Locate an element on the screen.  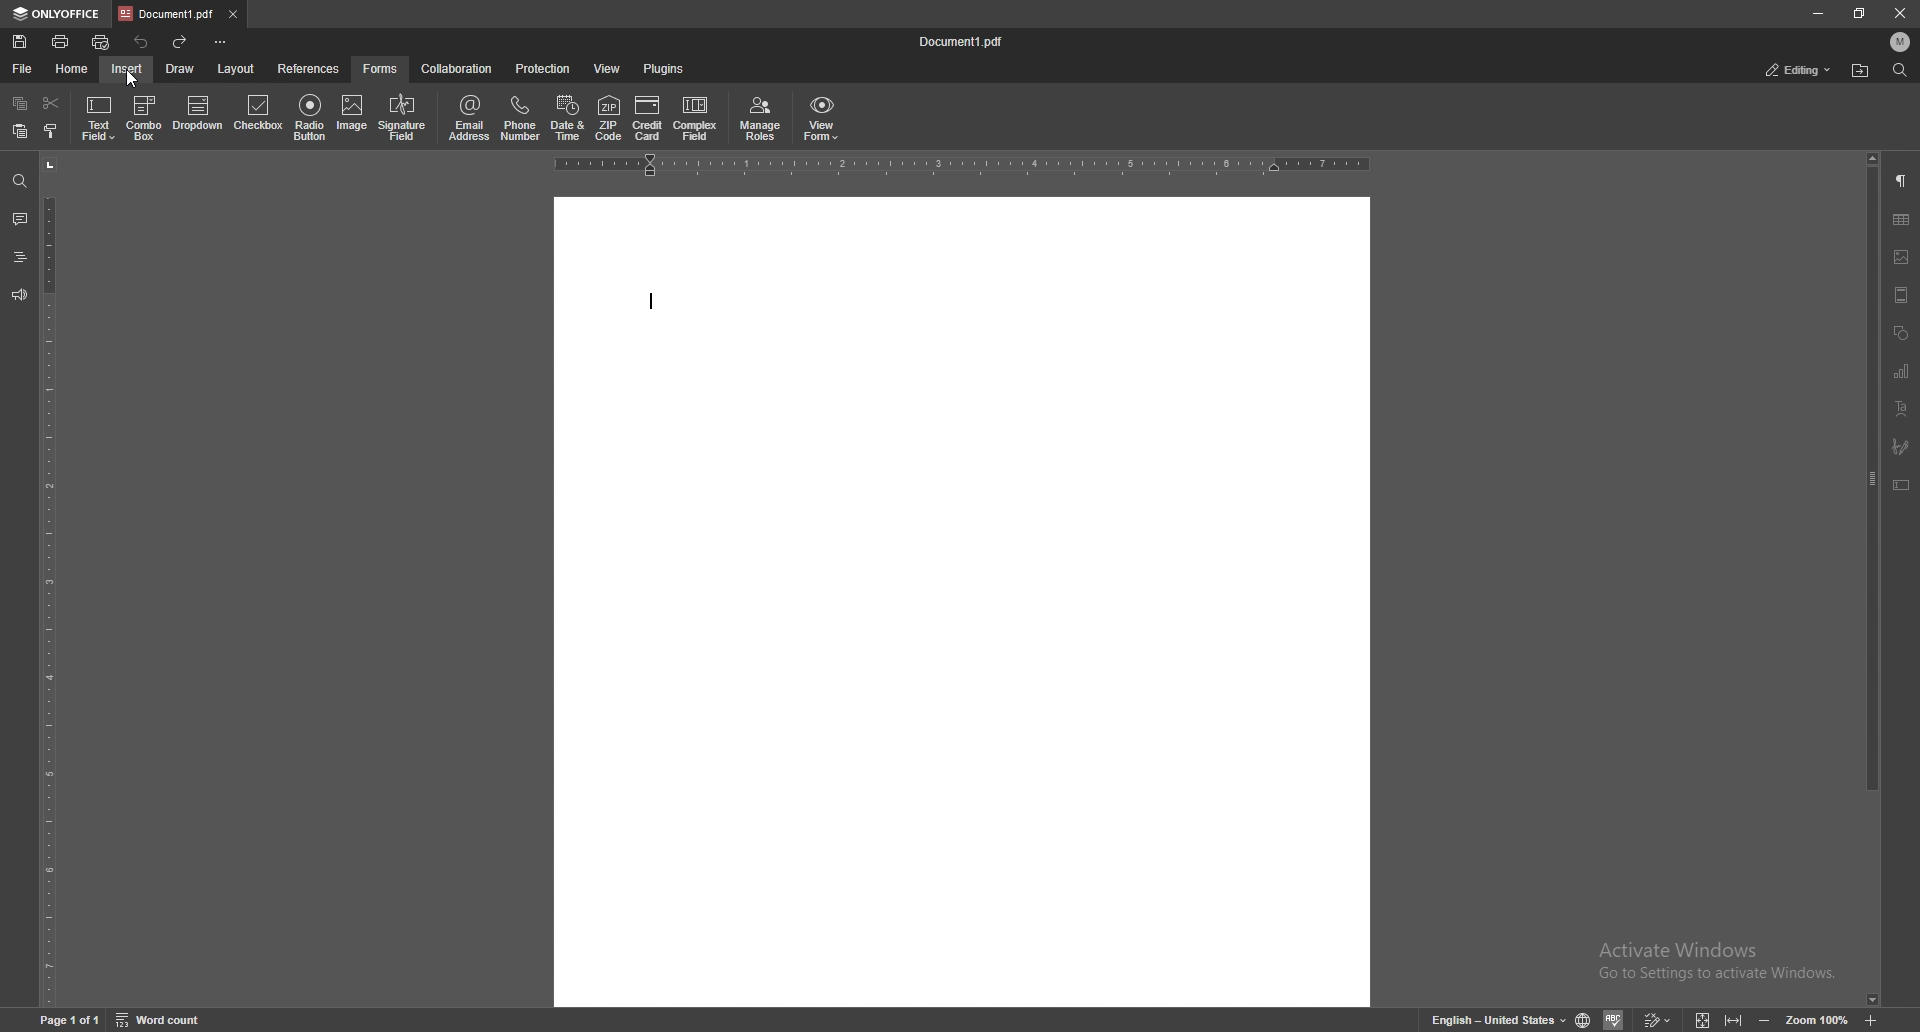
close tab is located at coordinates (232, 14).